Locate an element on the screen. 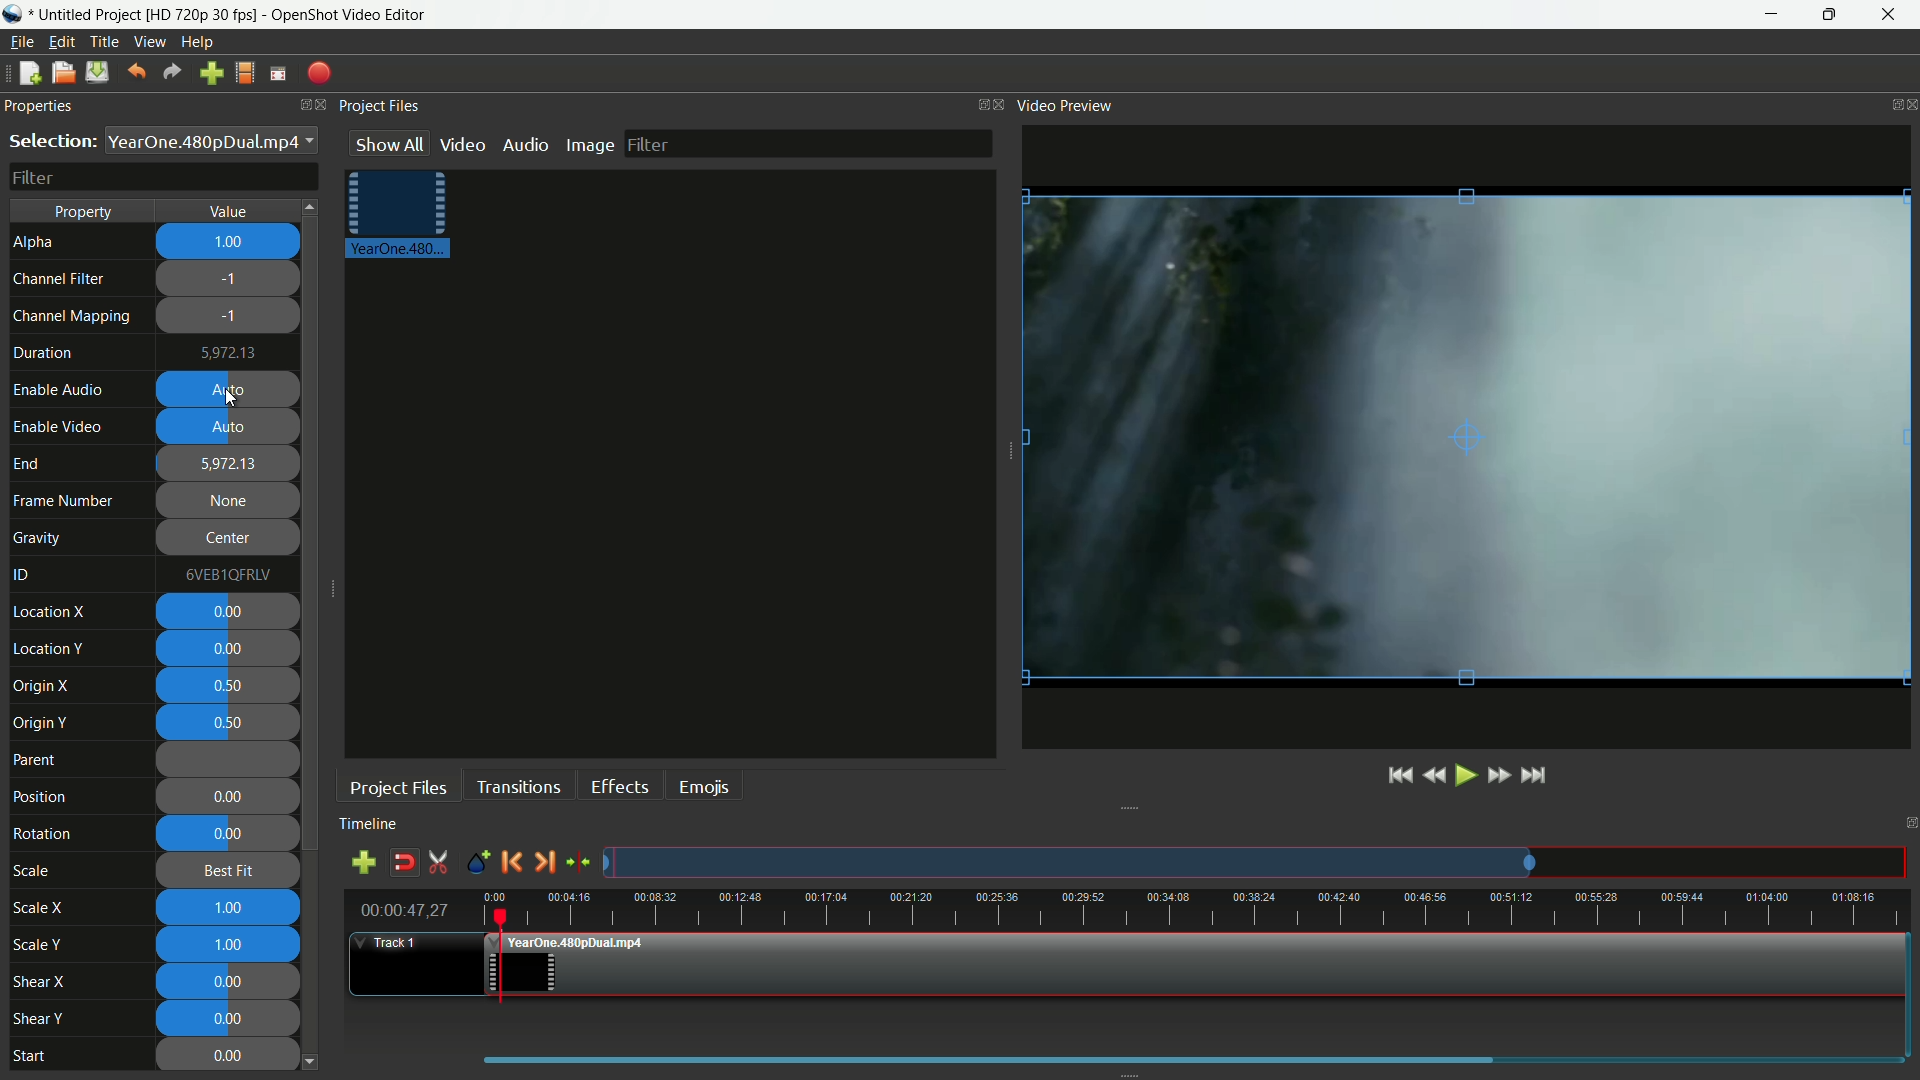 This screenshot has width=1920, height=1080. timeline is located at coordinates (374, 824).